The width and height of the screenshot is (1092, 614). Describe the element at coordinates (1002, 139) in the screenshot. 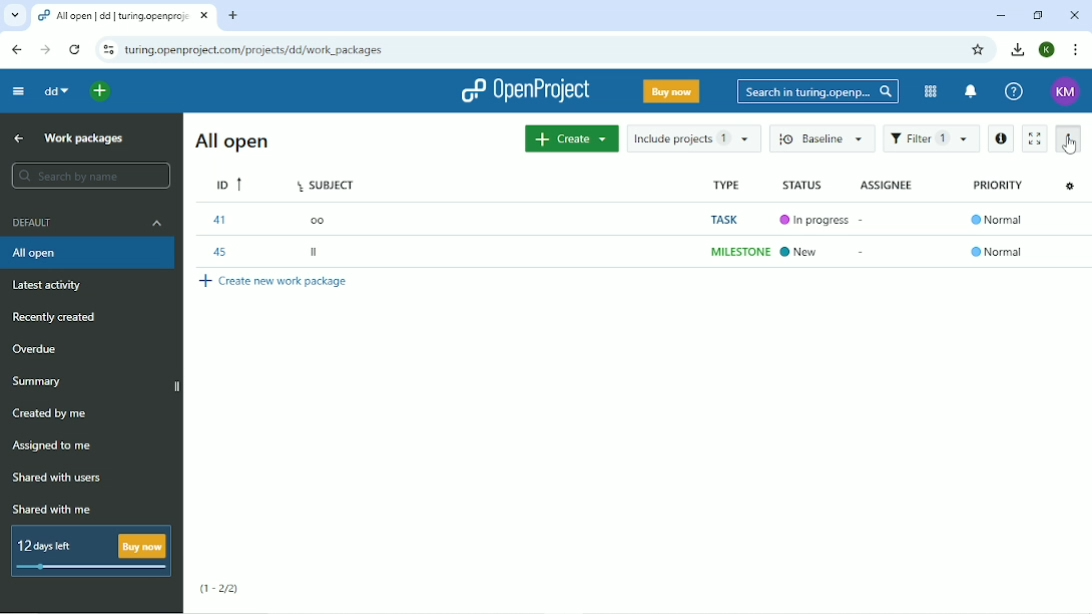

I see `Open details view` at that location.